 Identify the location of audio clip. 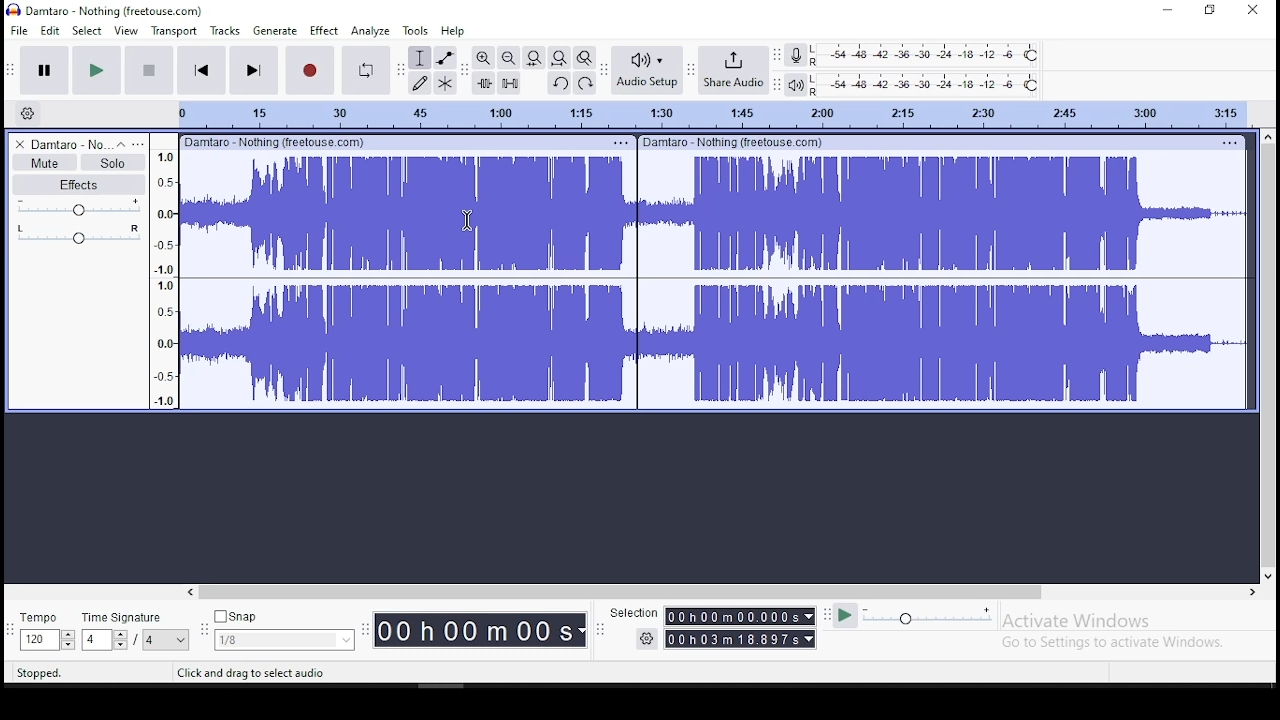
(406, 281).